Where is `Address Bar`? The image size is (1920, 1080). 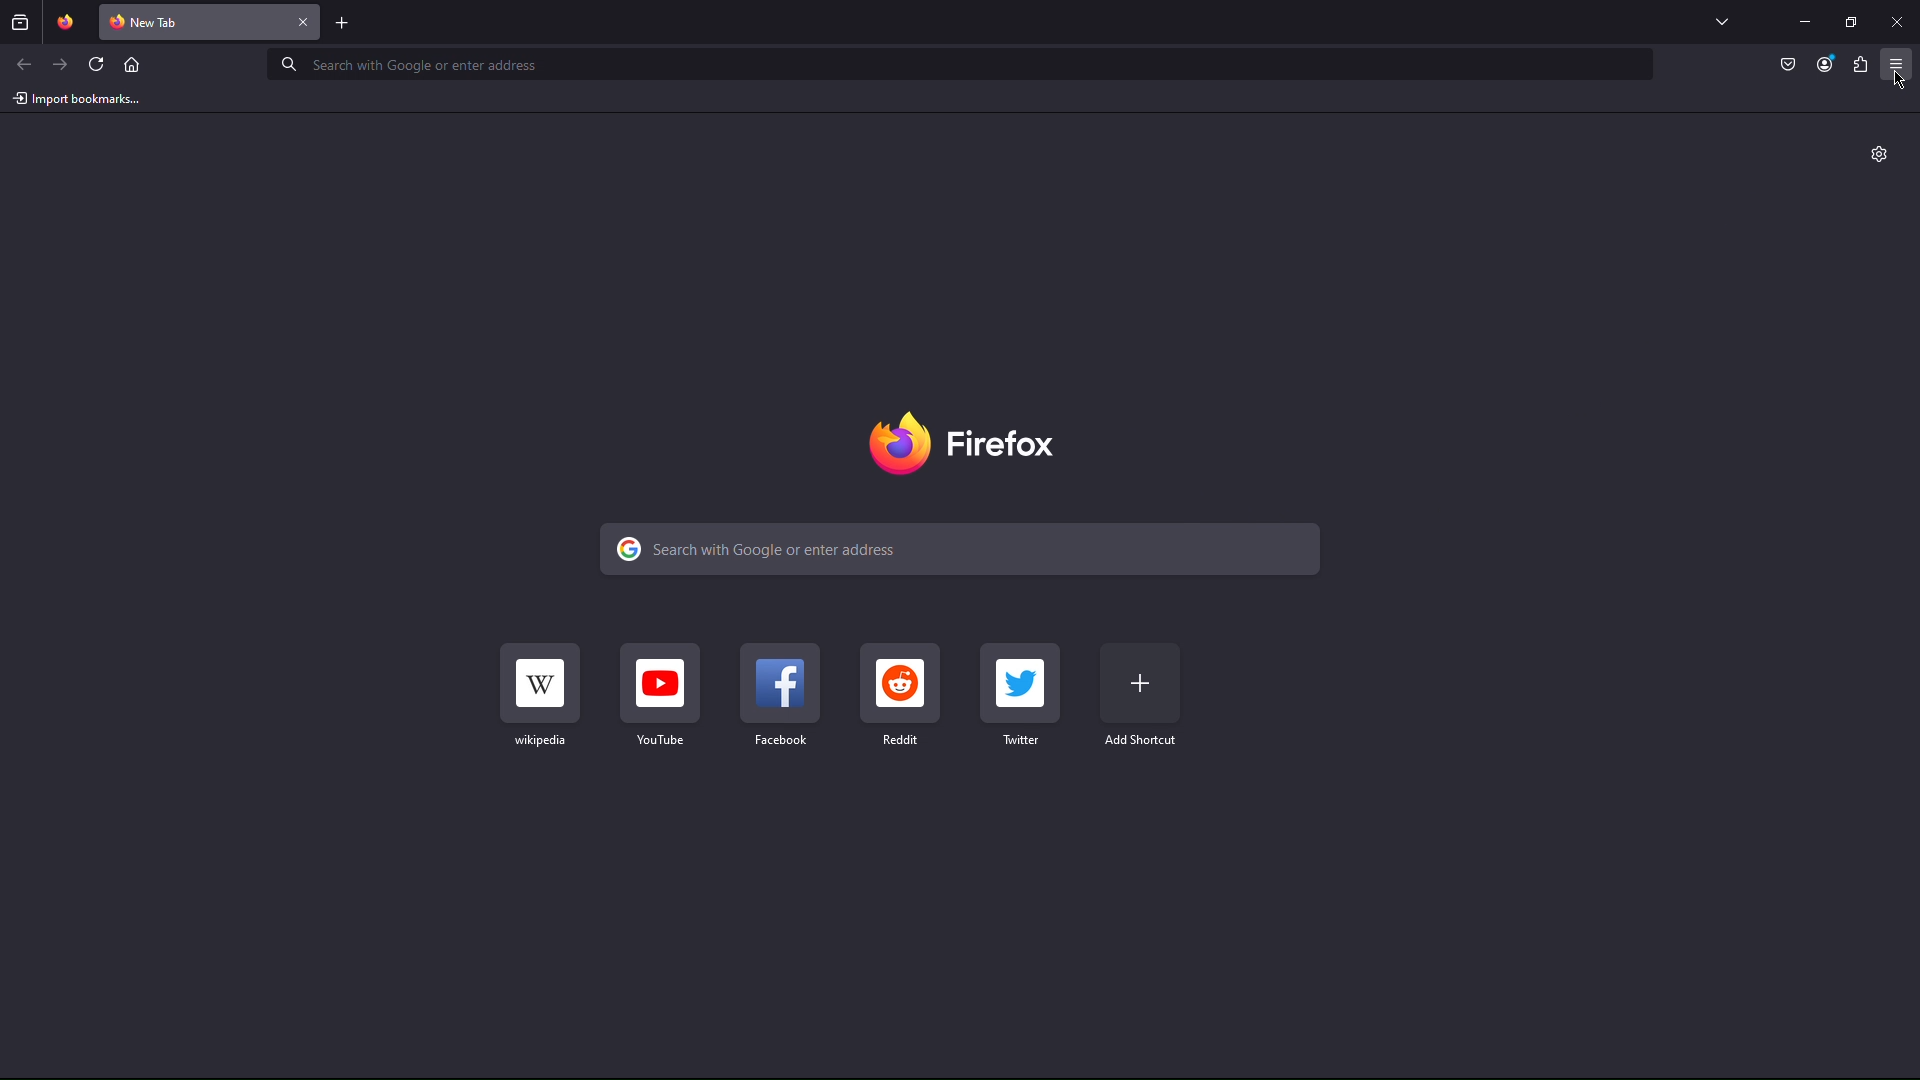
Address Bar is located at coordinates (959, 63).